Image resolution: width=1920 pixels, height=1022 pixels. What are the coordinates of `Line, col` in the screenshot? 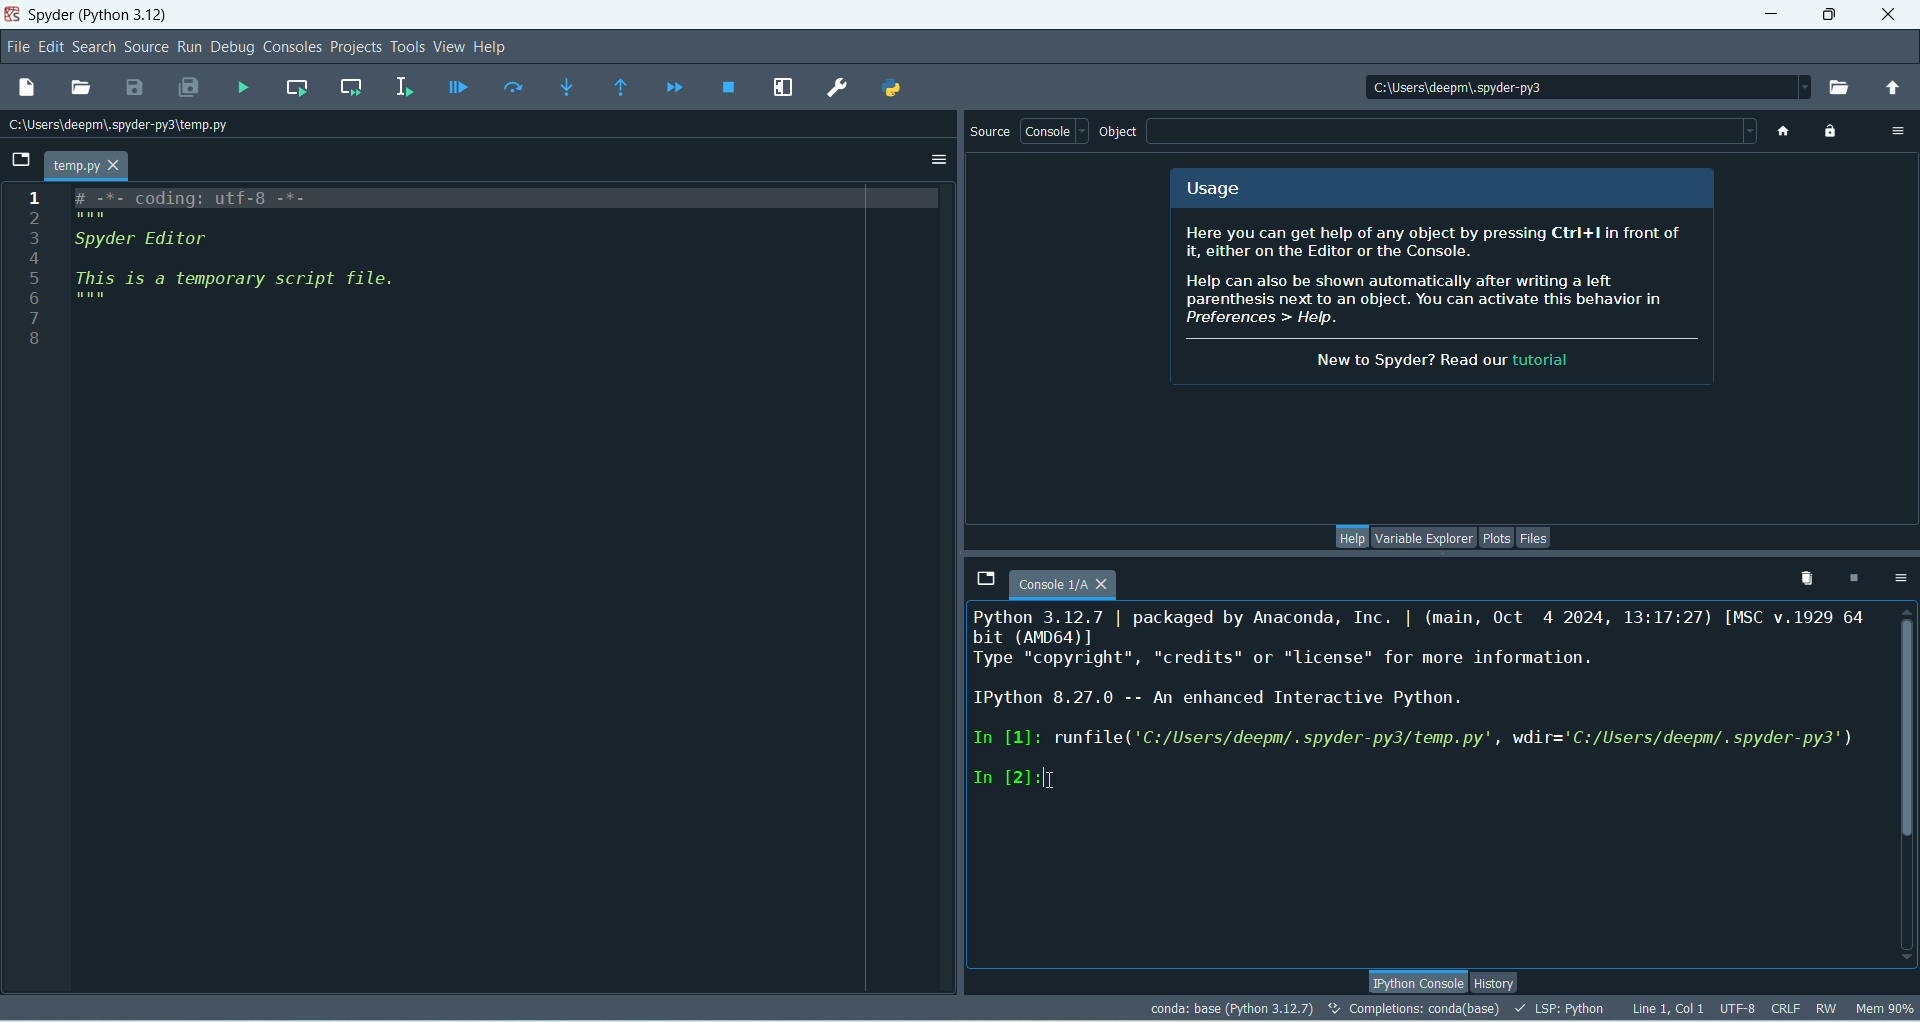 It's located at (1667, 1006).